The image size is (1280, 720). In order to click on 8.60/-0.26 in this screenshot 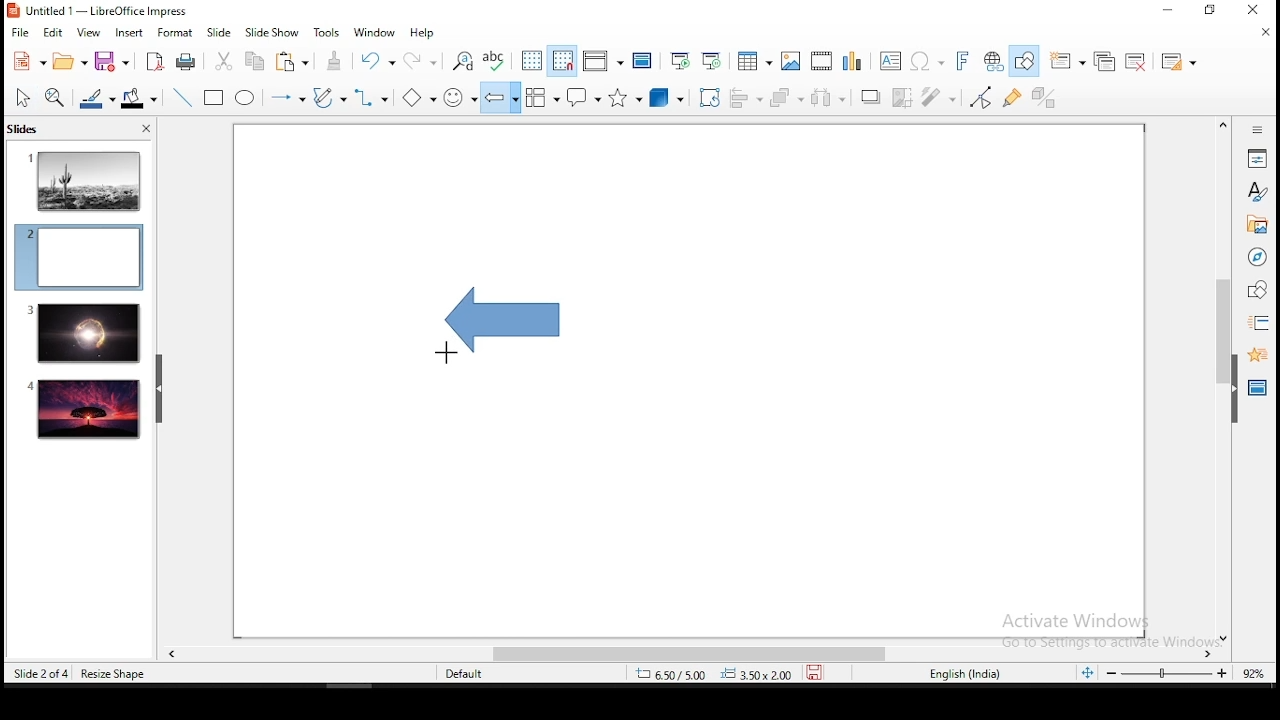, I will do `click(673, 676)`.